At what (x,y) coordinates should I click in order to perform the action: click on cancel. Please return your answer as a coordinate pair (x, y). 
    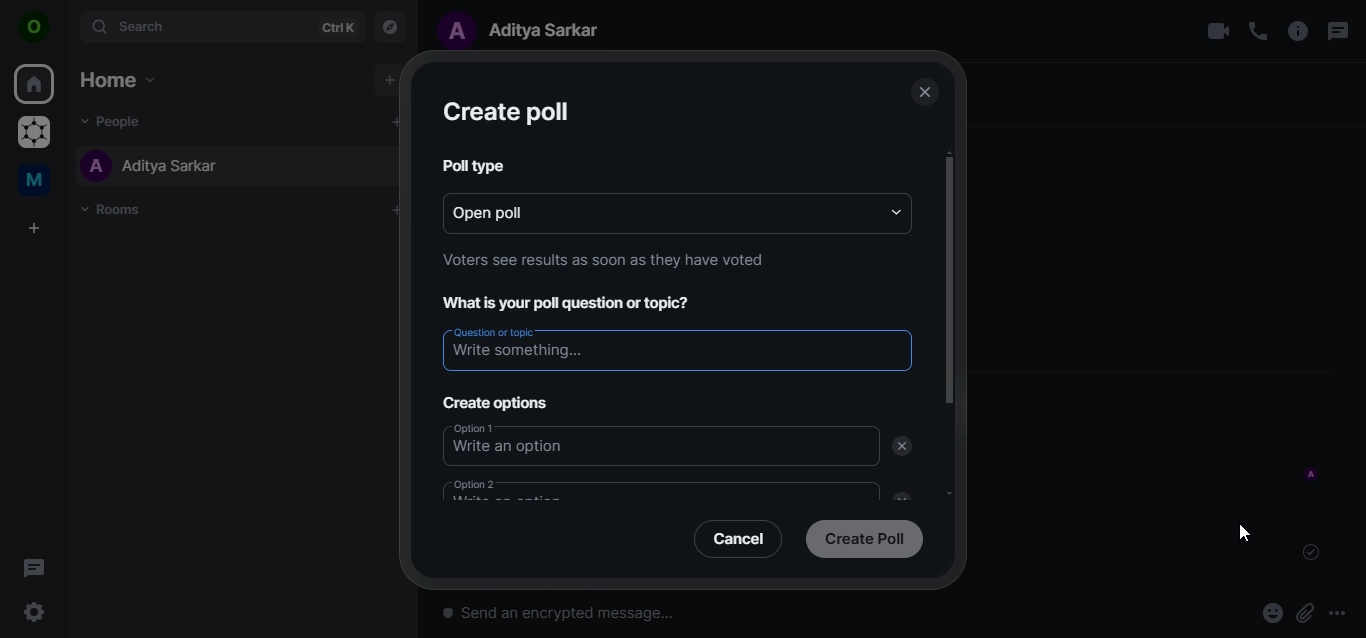
    Looking at the image, I should click on (742, 538).